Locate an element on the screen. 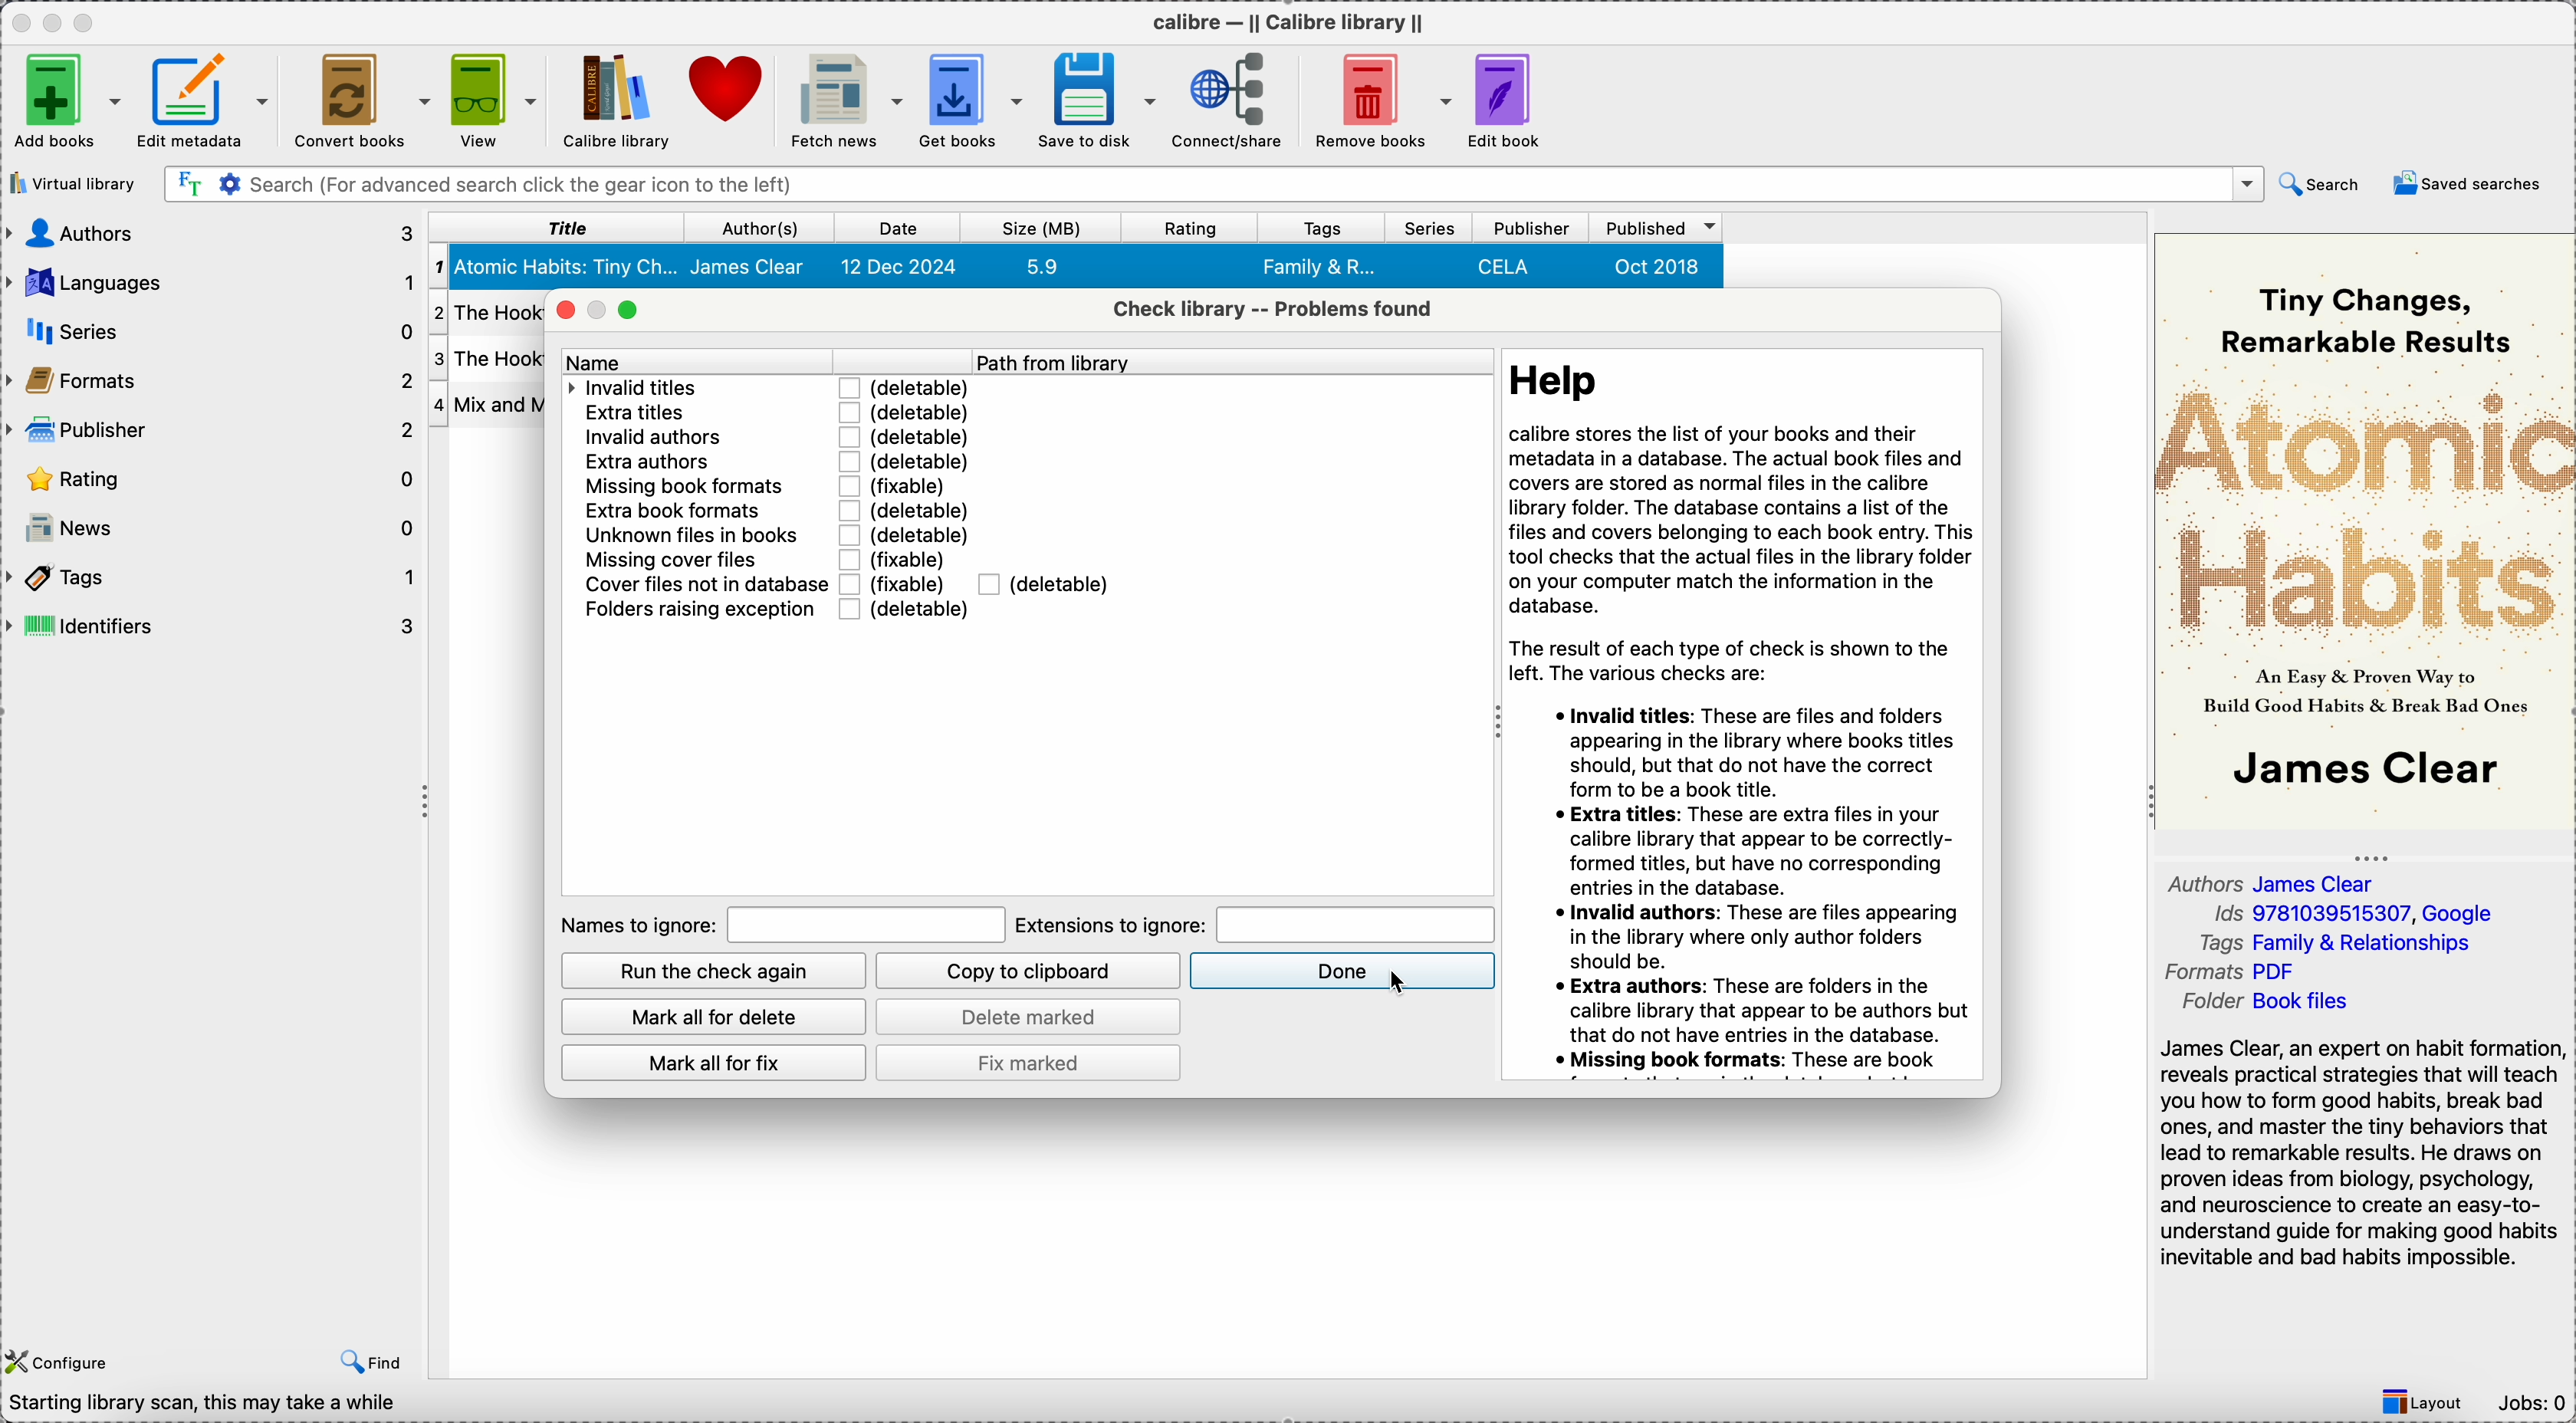 This screenshot has height=1423, width=2576. edit metadata is located at coordinates (206, 107).